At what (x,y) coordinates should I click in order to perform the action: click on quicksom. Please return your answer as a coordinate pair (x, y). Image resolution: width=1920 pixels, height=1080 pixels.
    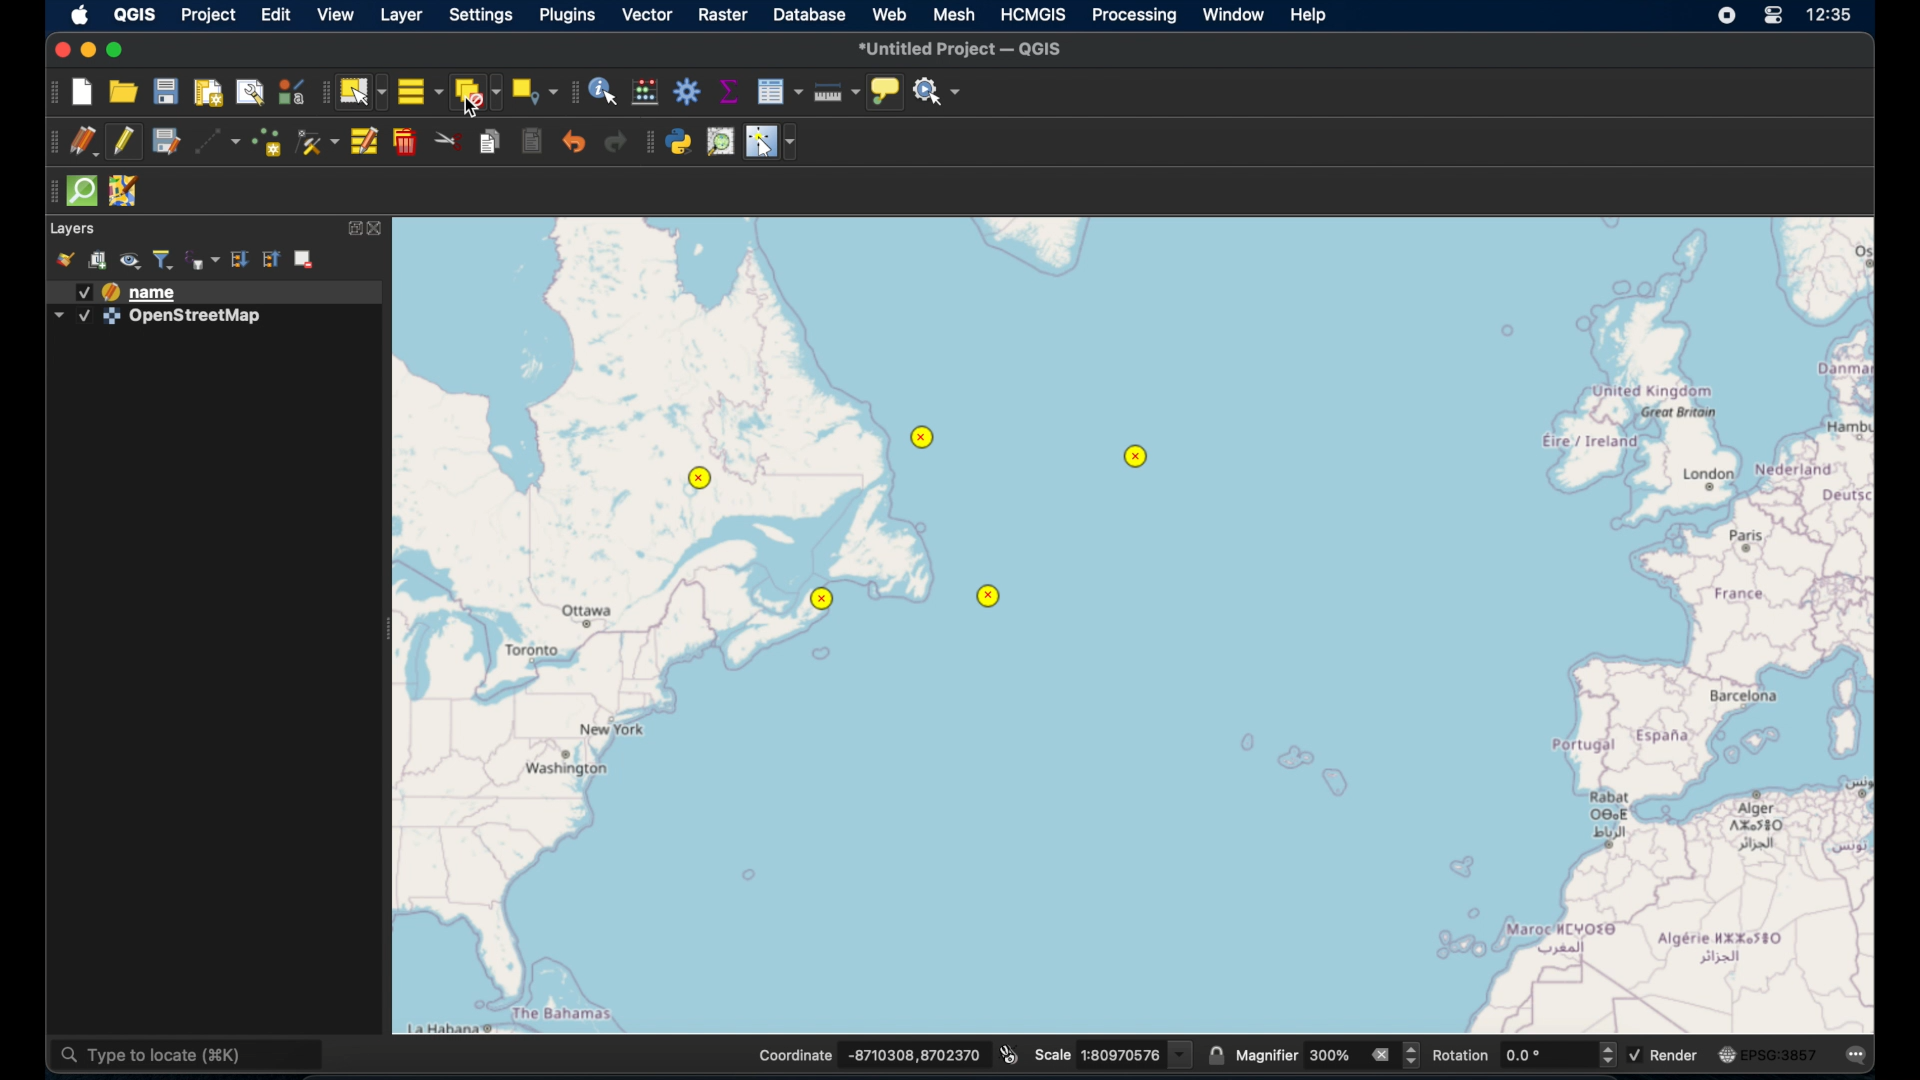
    Looking at the image, I should click on (81, 191).